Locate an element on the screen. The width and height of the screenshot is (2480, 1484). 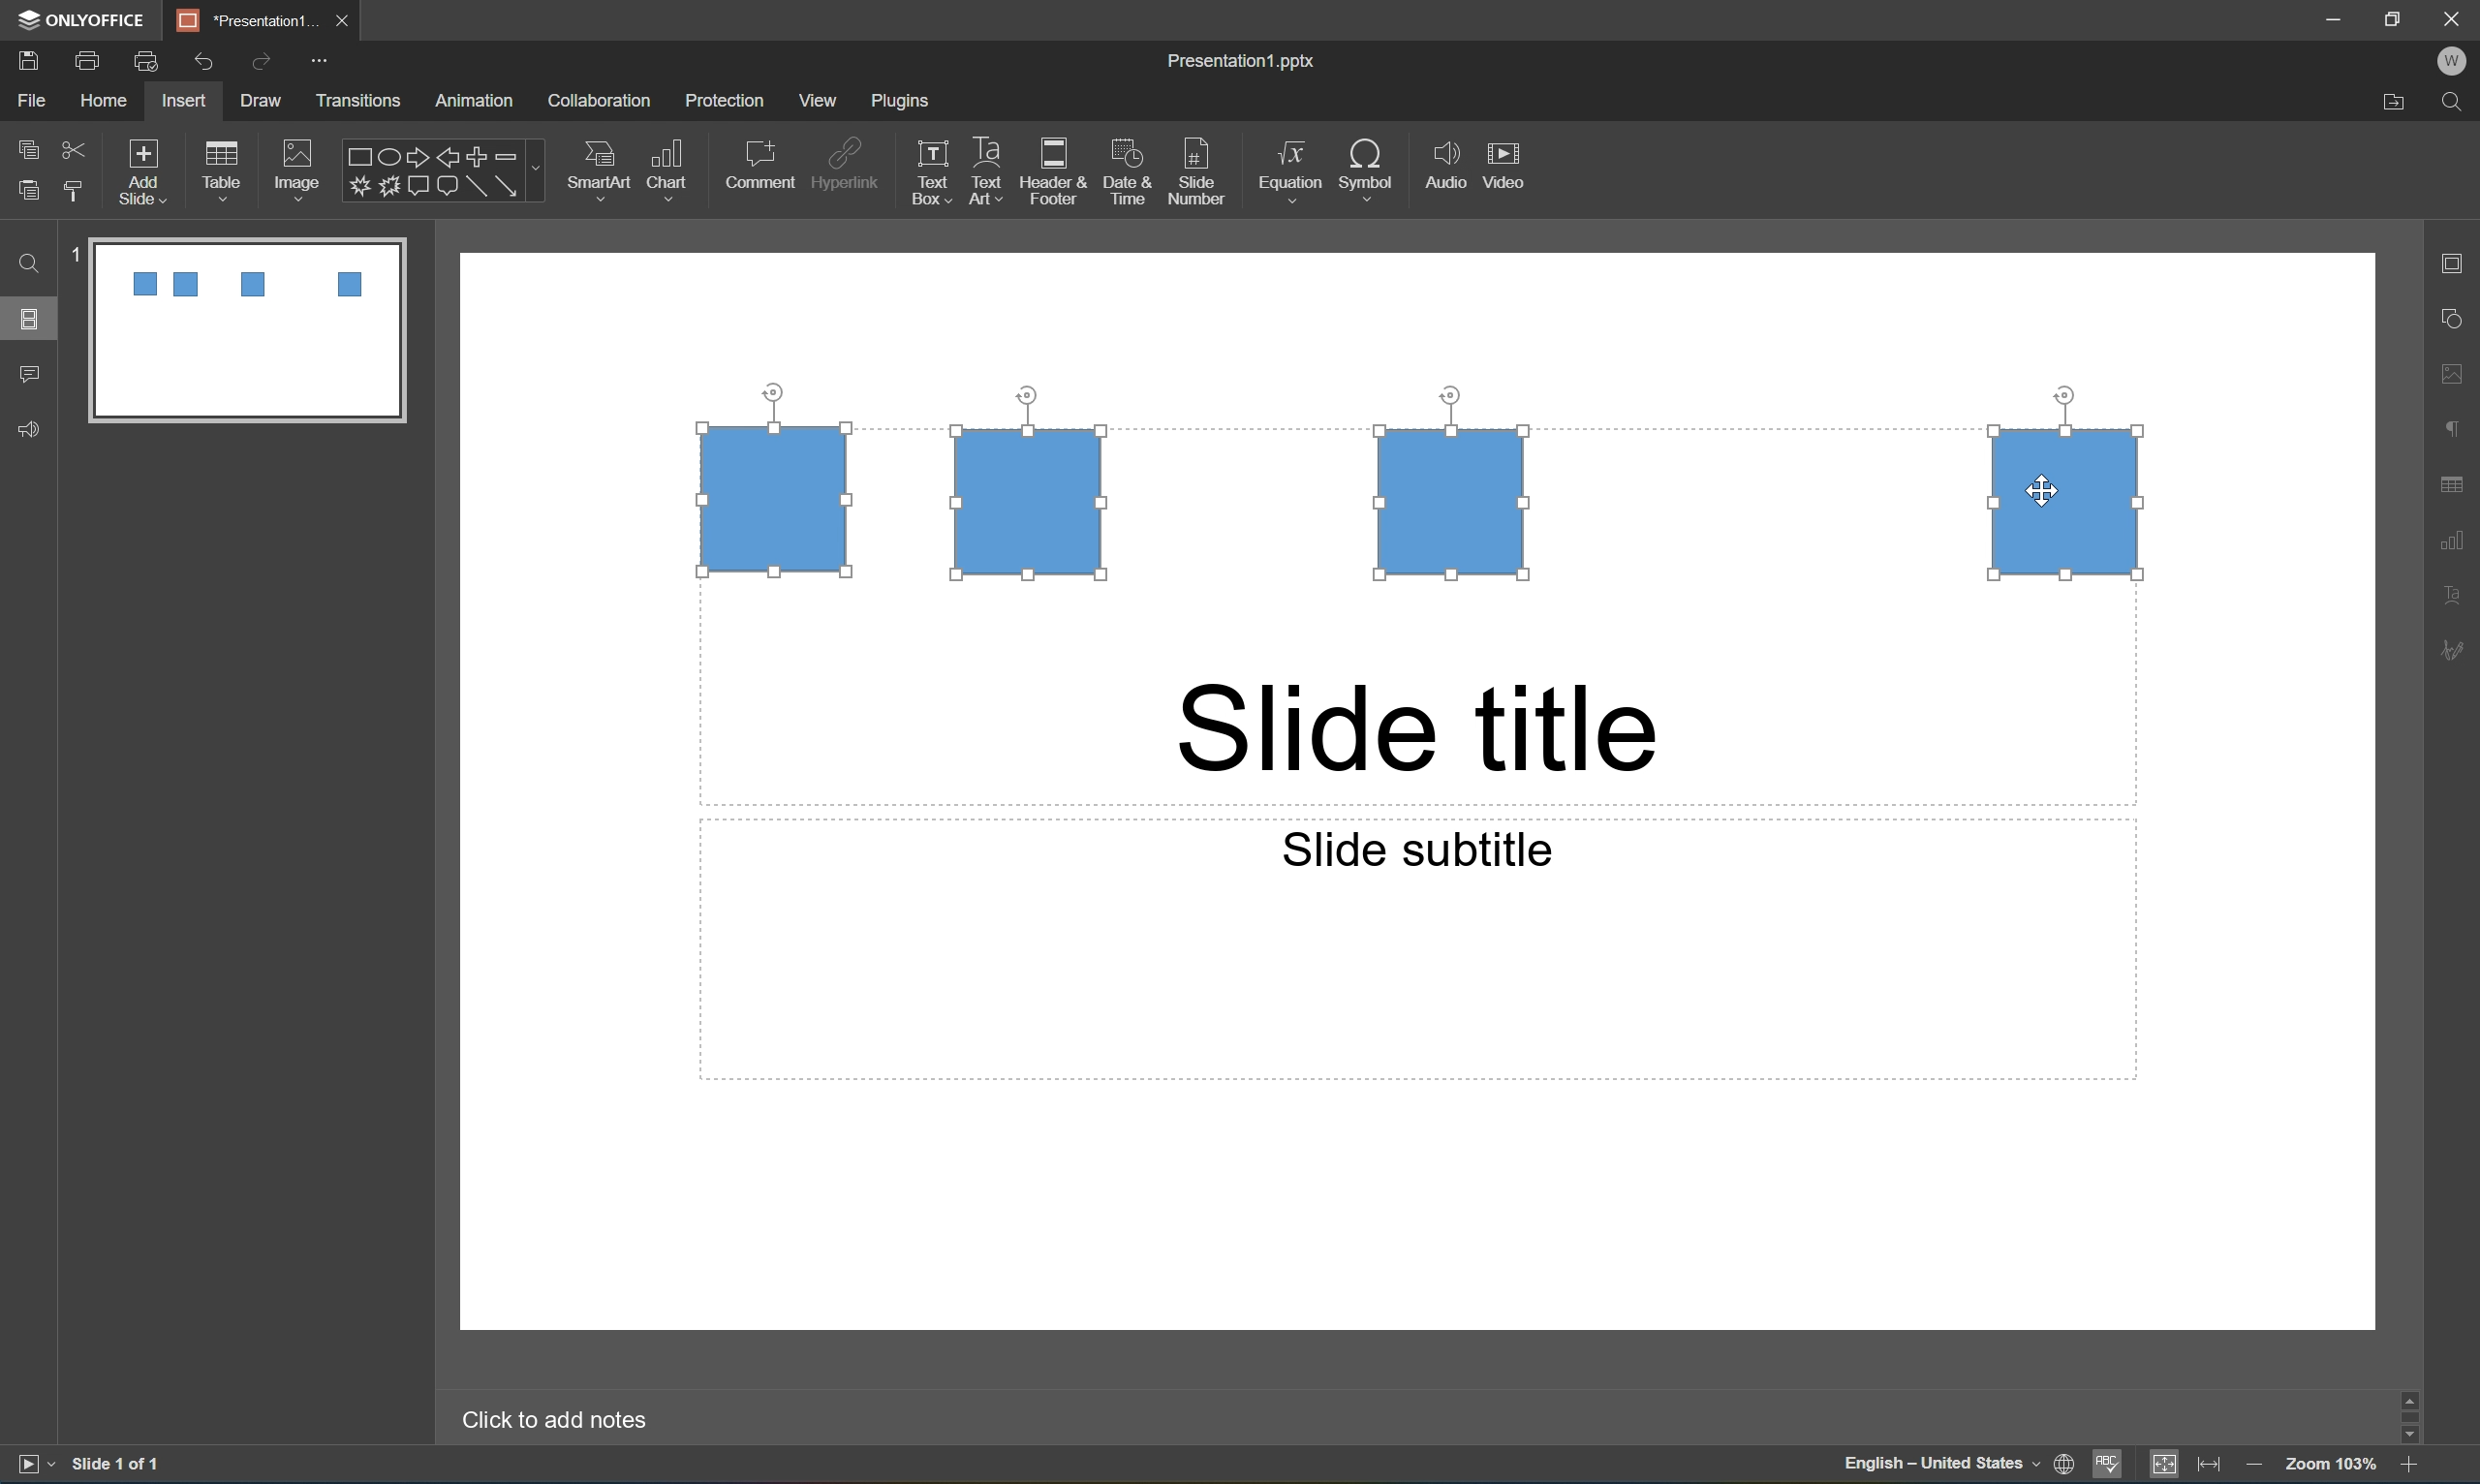
video is located at coordinates (1510, 164).